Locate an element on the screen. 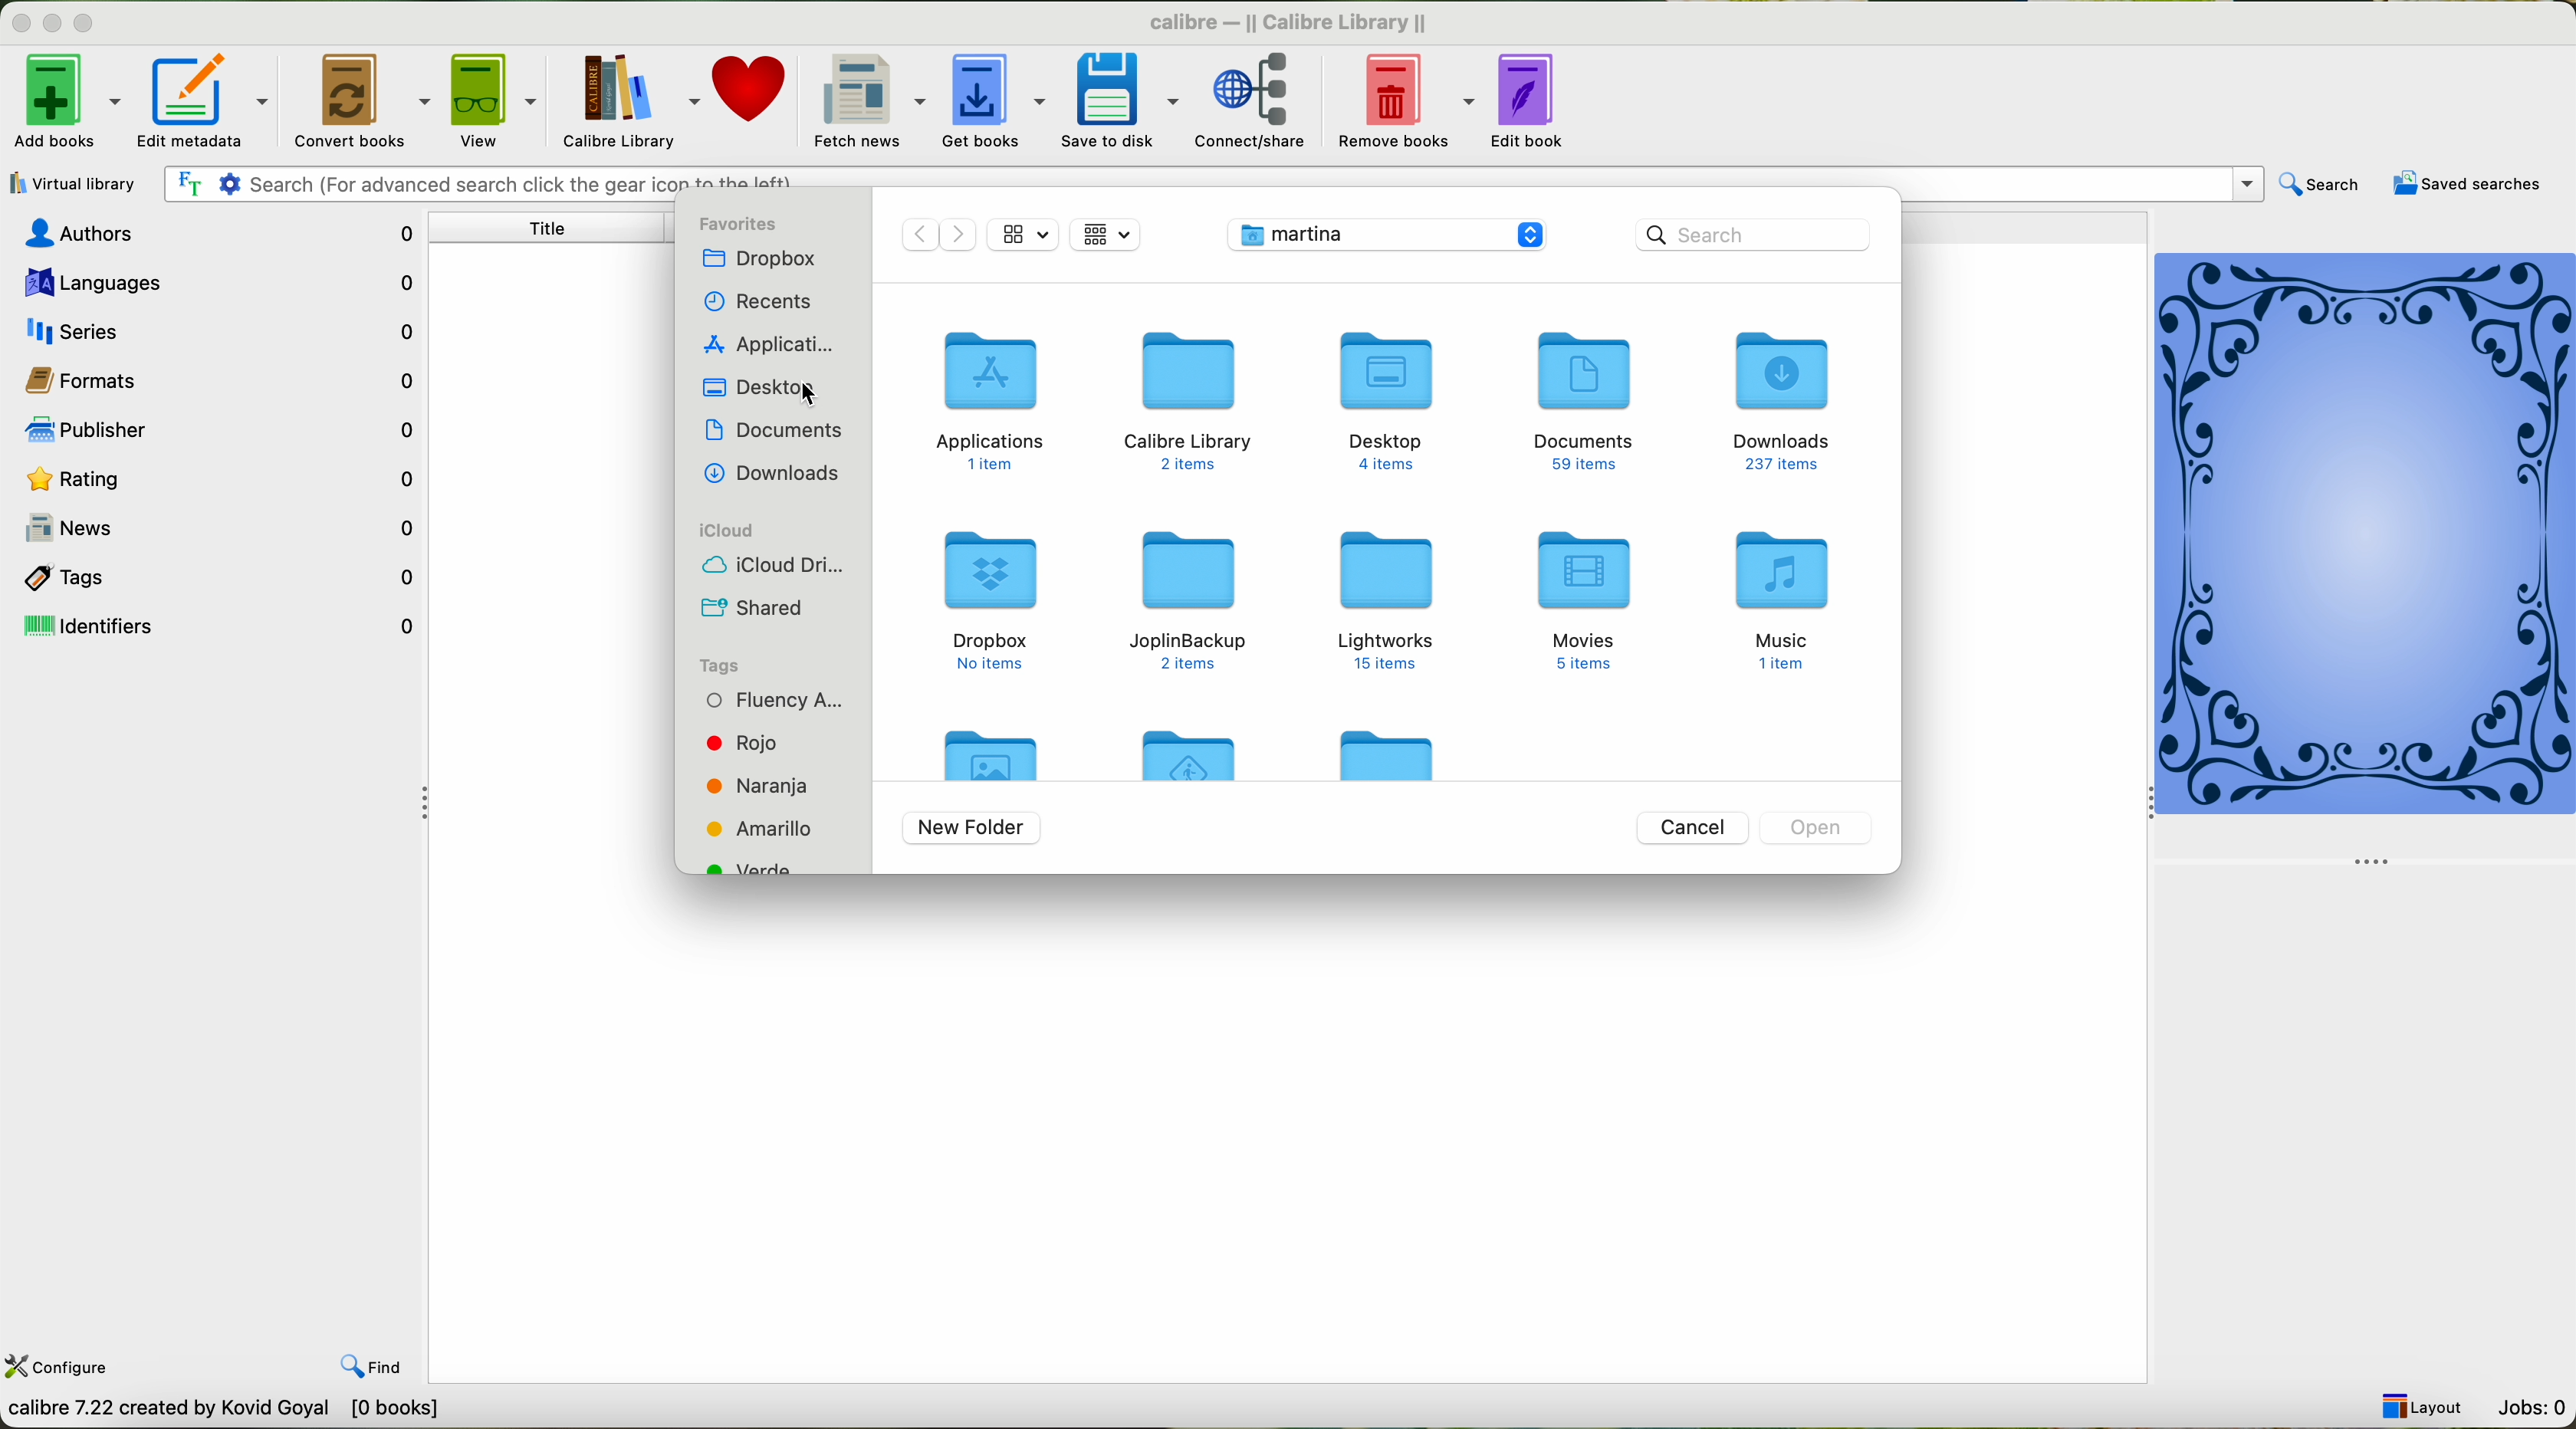  icon is located at coordinates (1112, 236).